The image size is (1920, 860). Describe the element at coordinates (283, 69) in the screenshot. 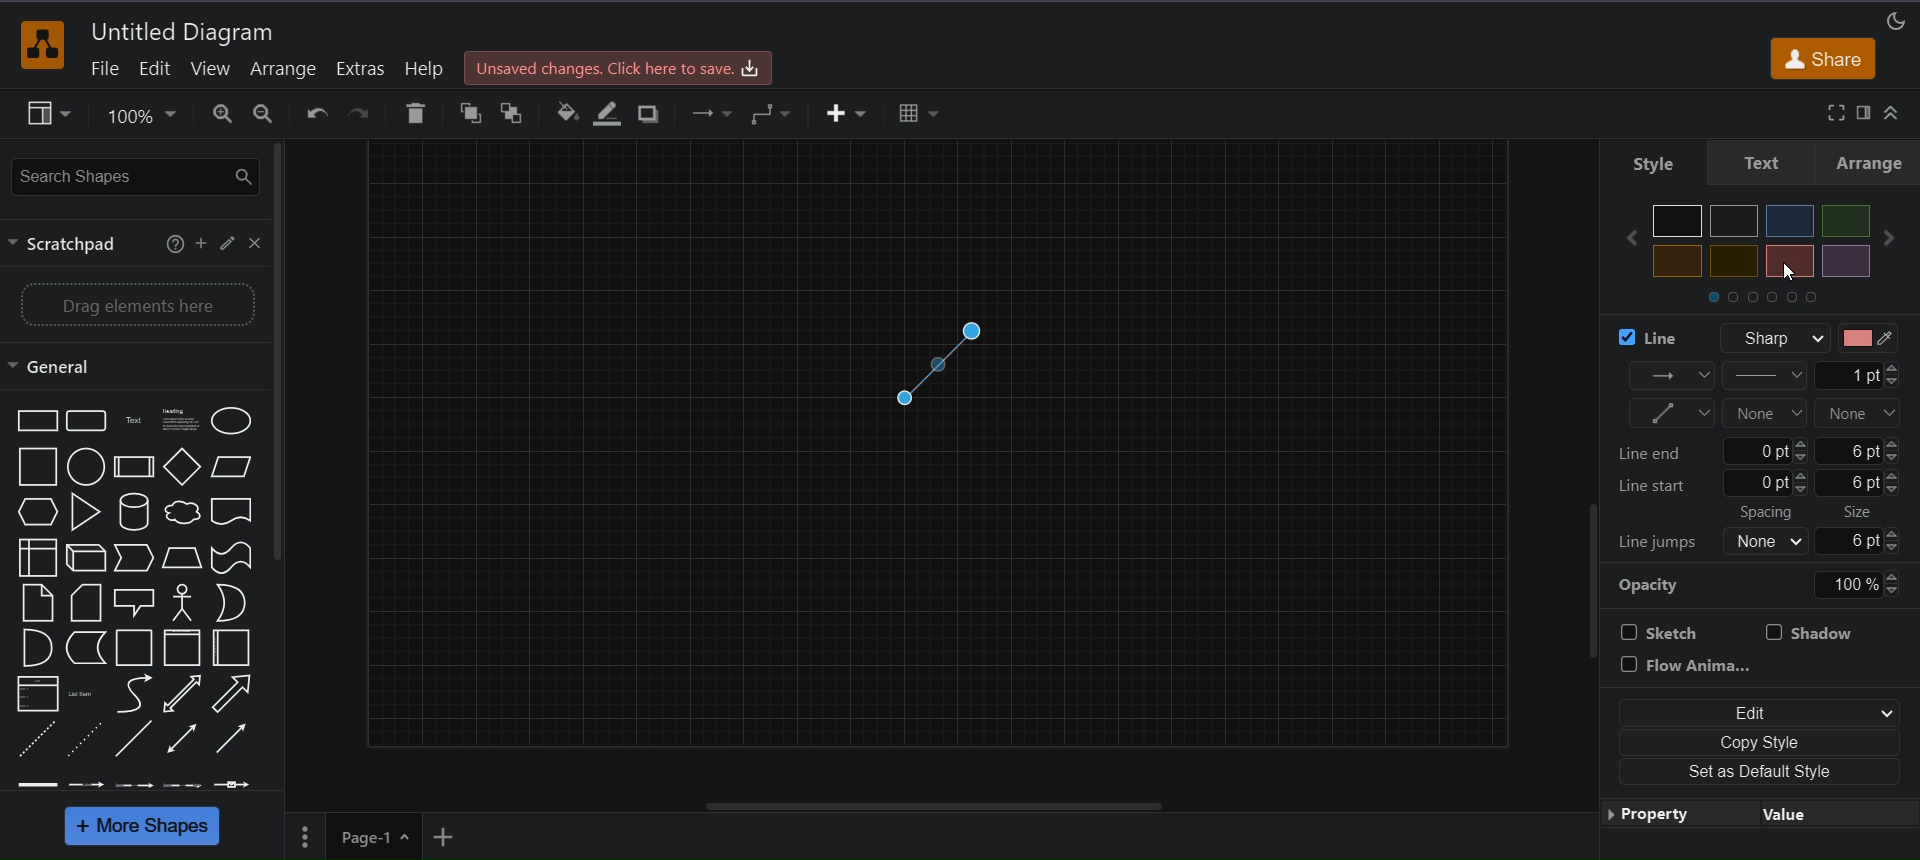

I see `arrange` at that location.